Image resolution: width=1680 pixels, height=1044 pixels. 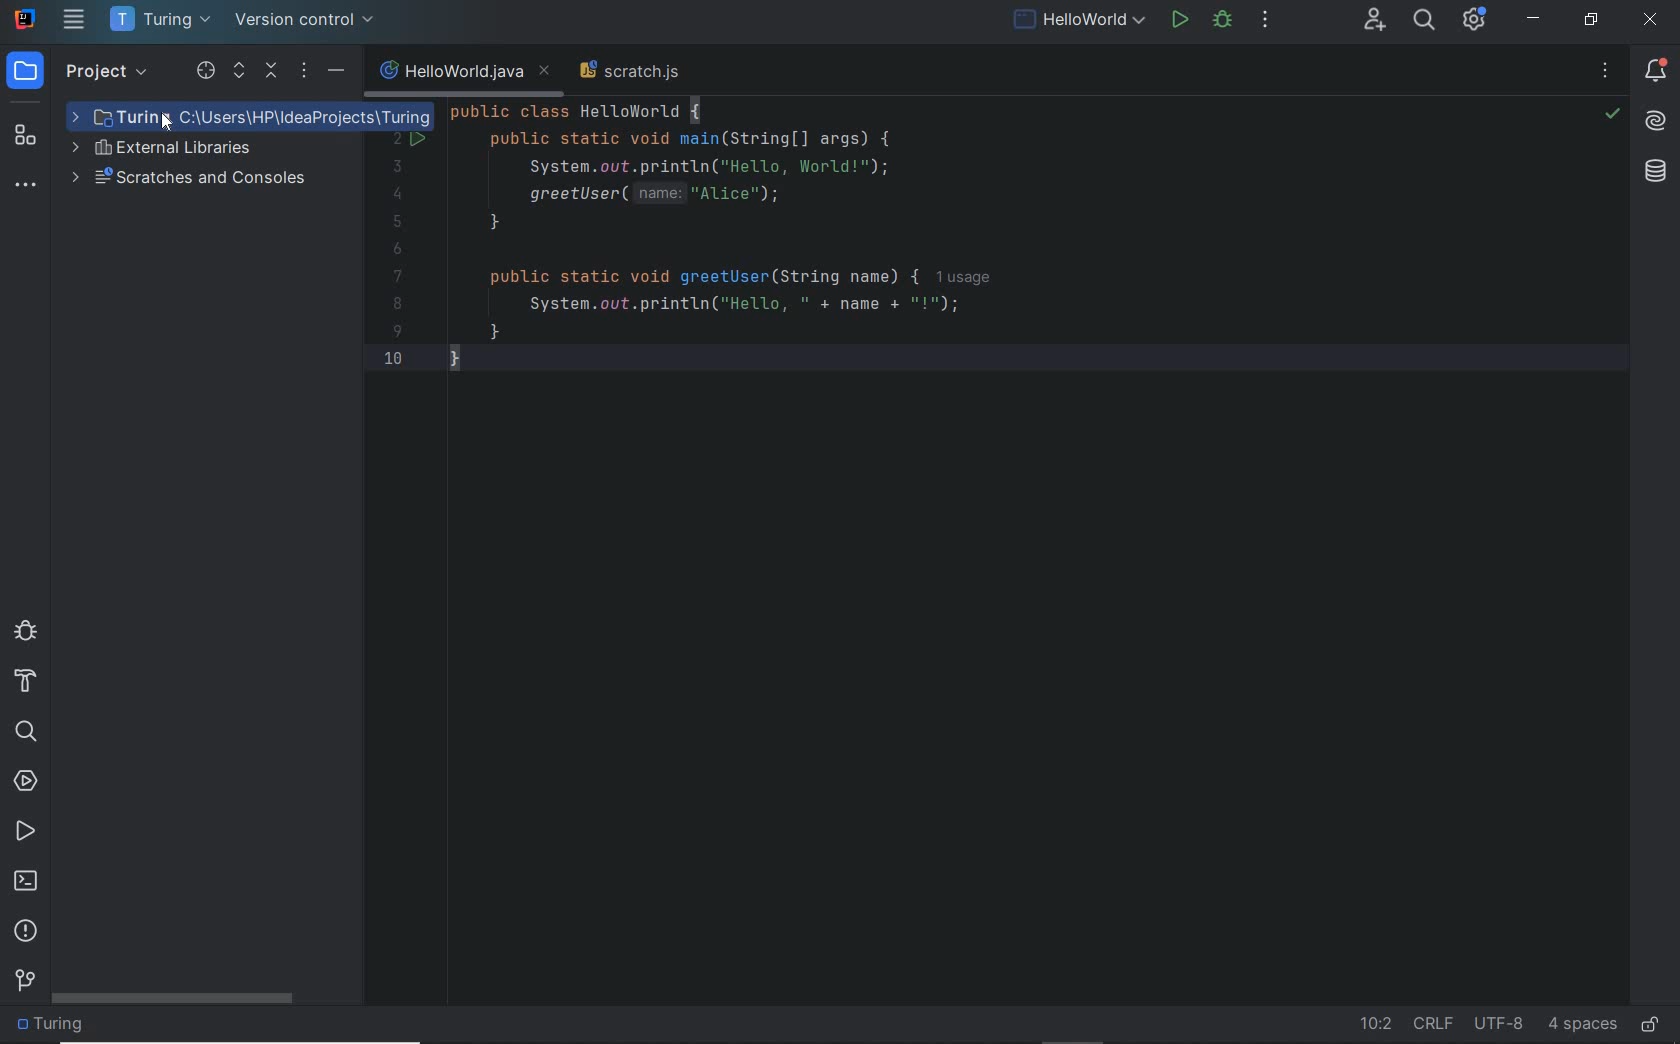 I want to click on structure, so click(x=28, y=137).